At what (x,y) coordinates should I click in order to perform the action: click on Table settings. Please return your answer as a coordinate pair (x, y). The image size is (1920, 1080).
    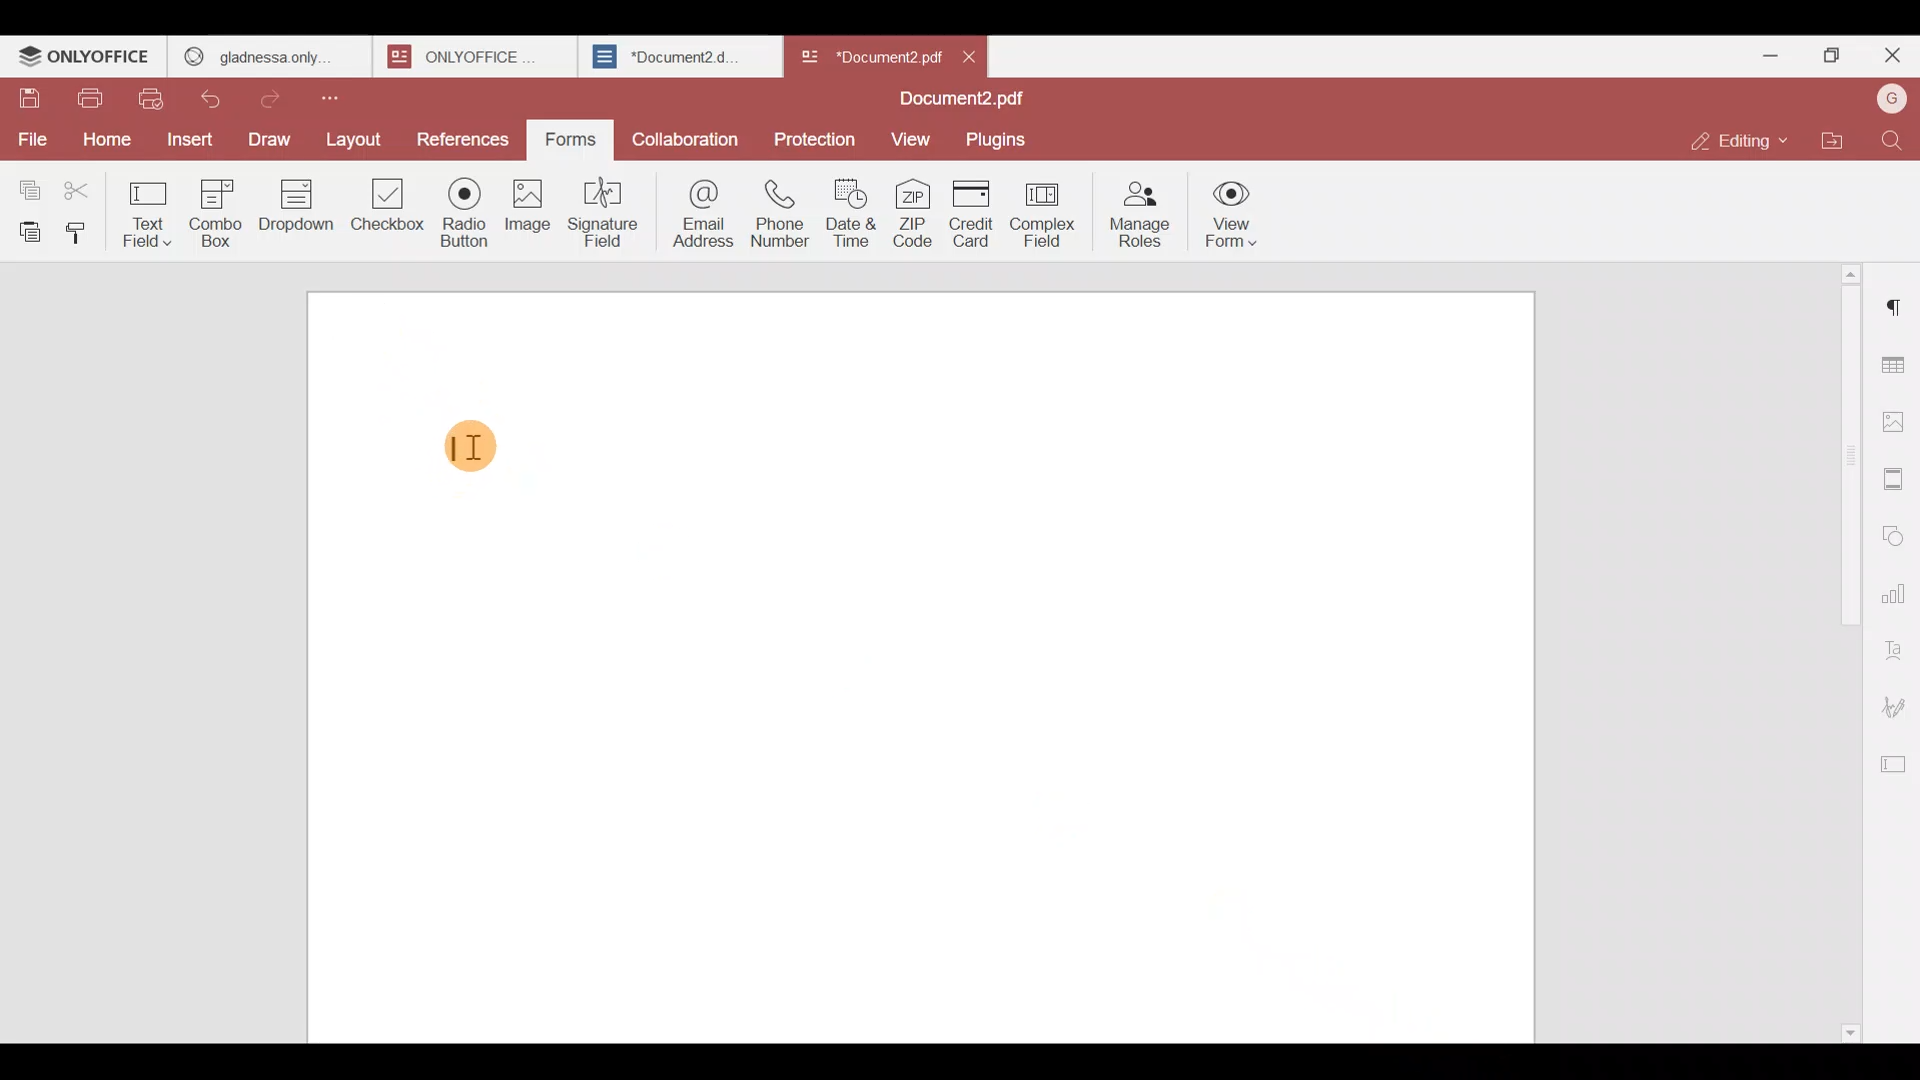
    Looking at the image, I should click on (1897, 363).